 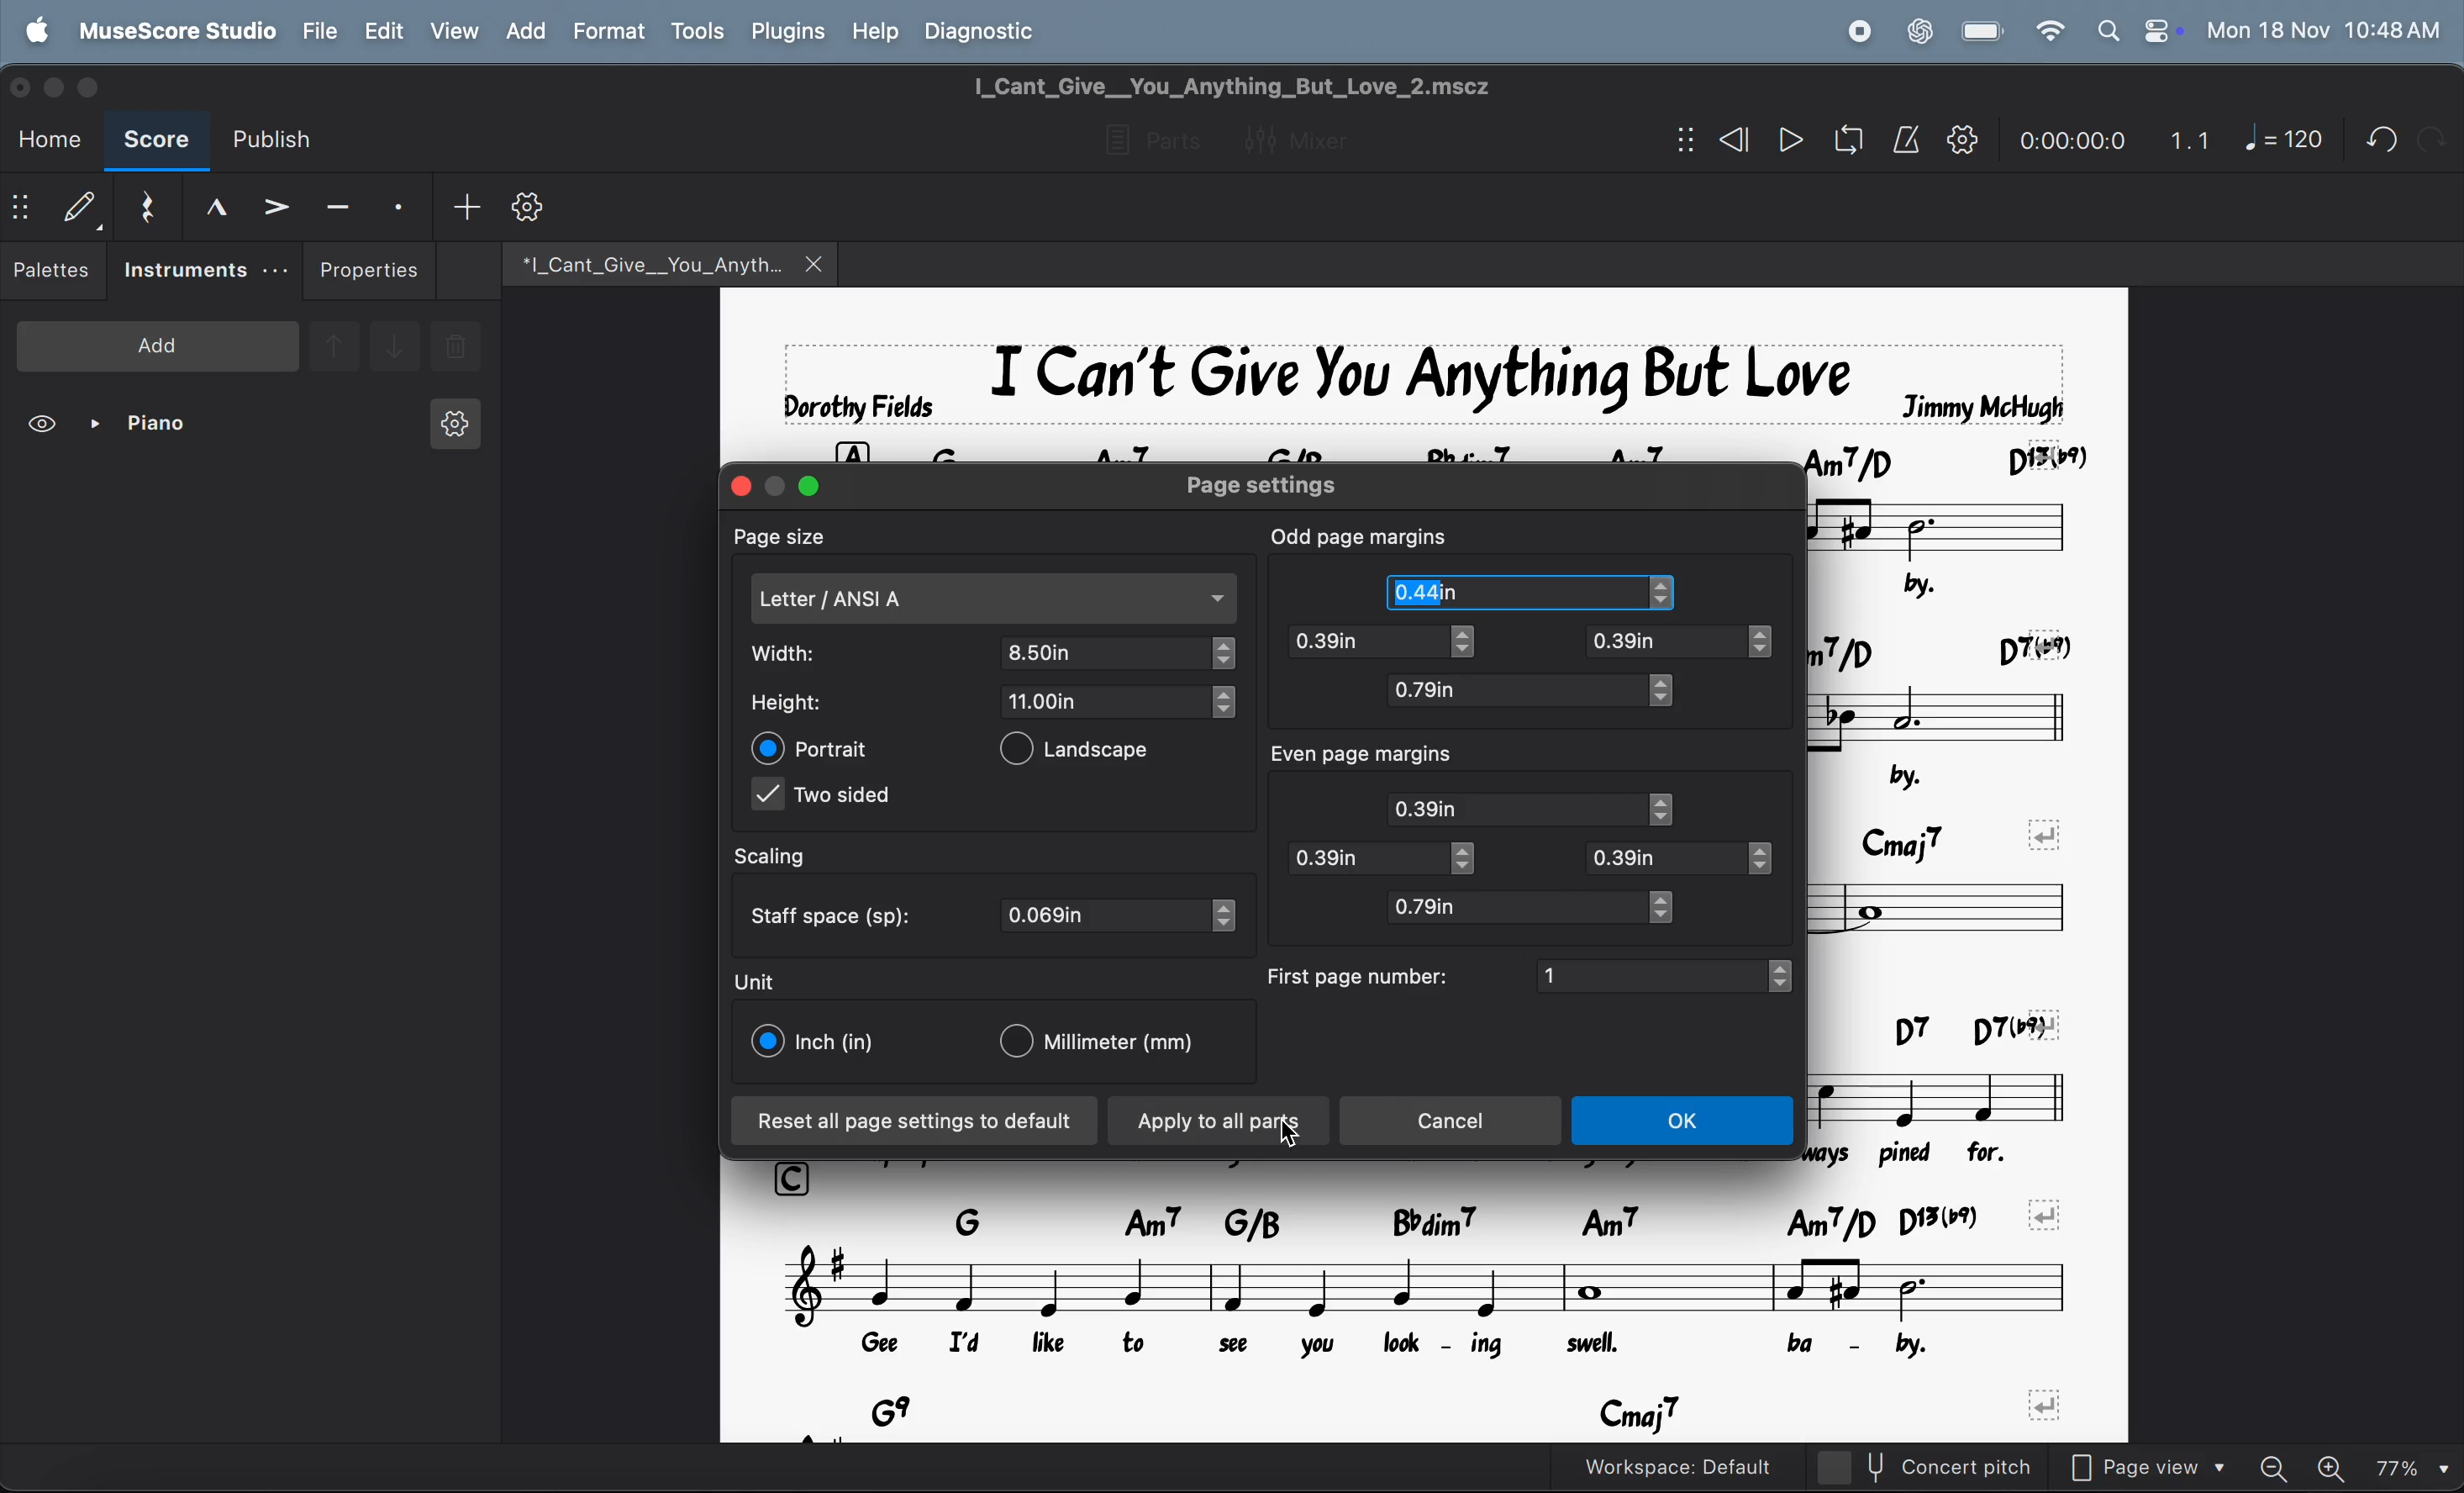 I want to click on search, so click(x=2106, y=30).